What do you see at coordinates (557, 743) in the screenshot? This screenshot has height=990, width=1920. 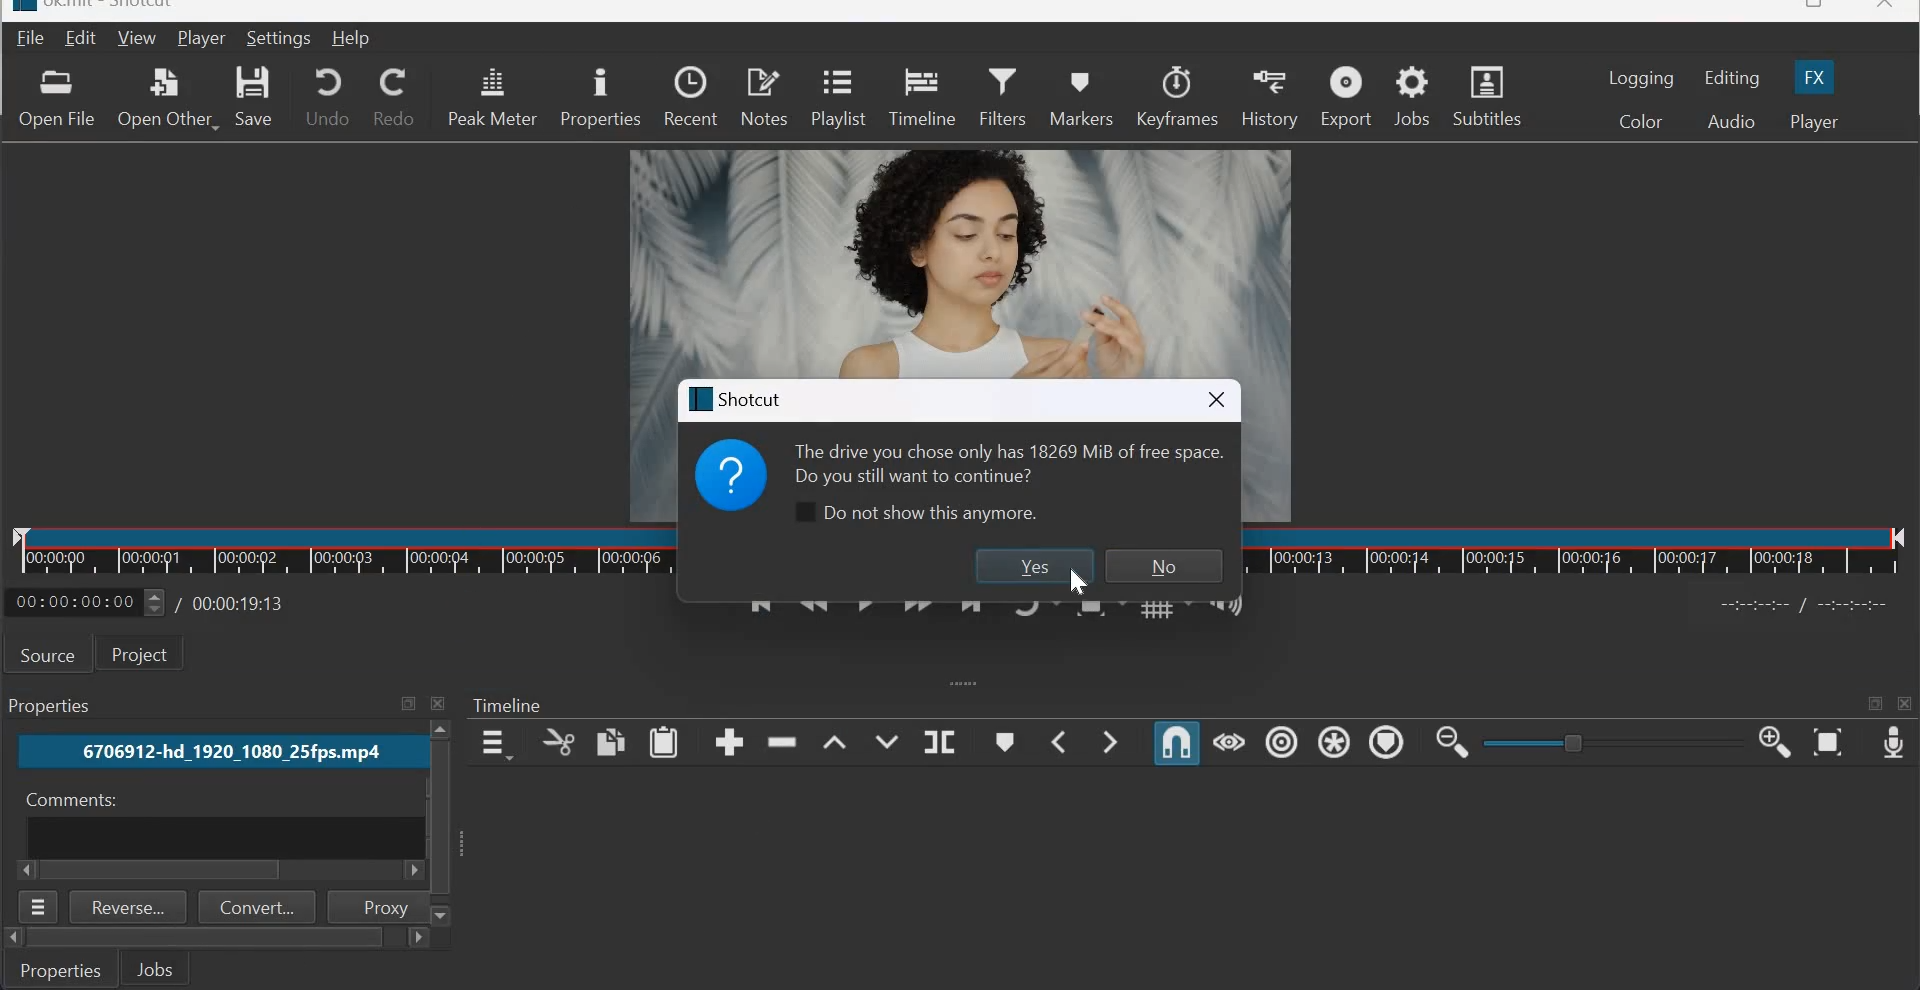 I see `cut` at bounding box center [557, 743].